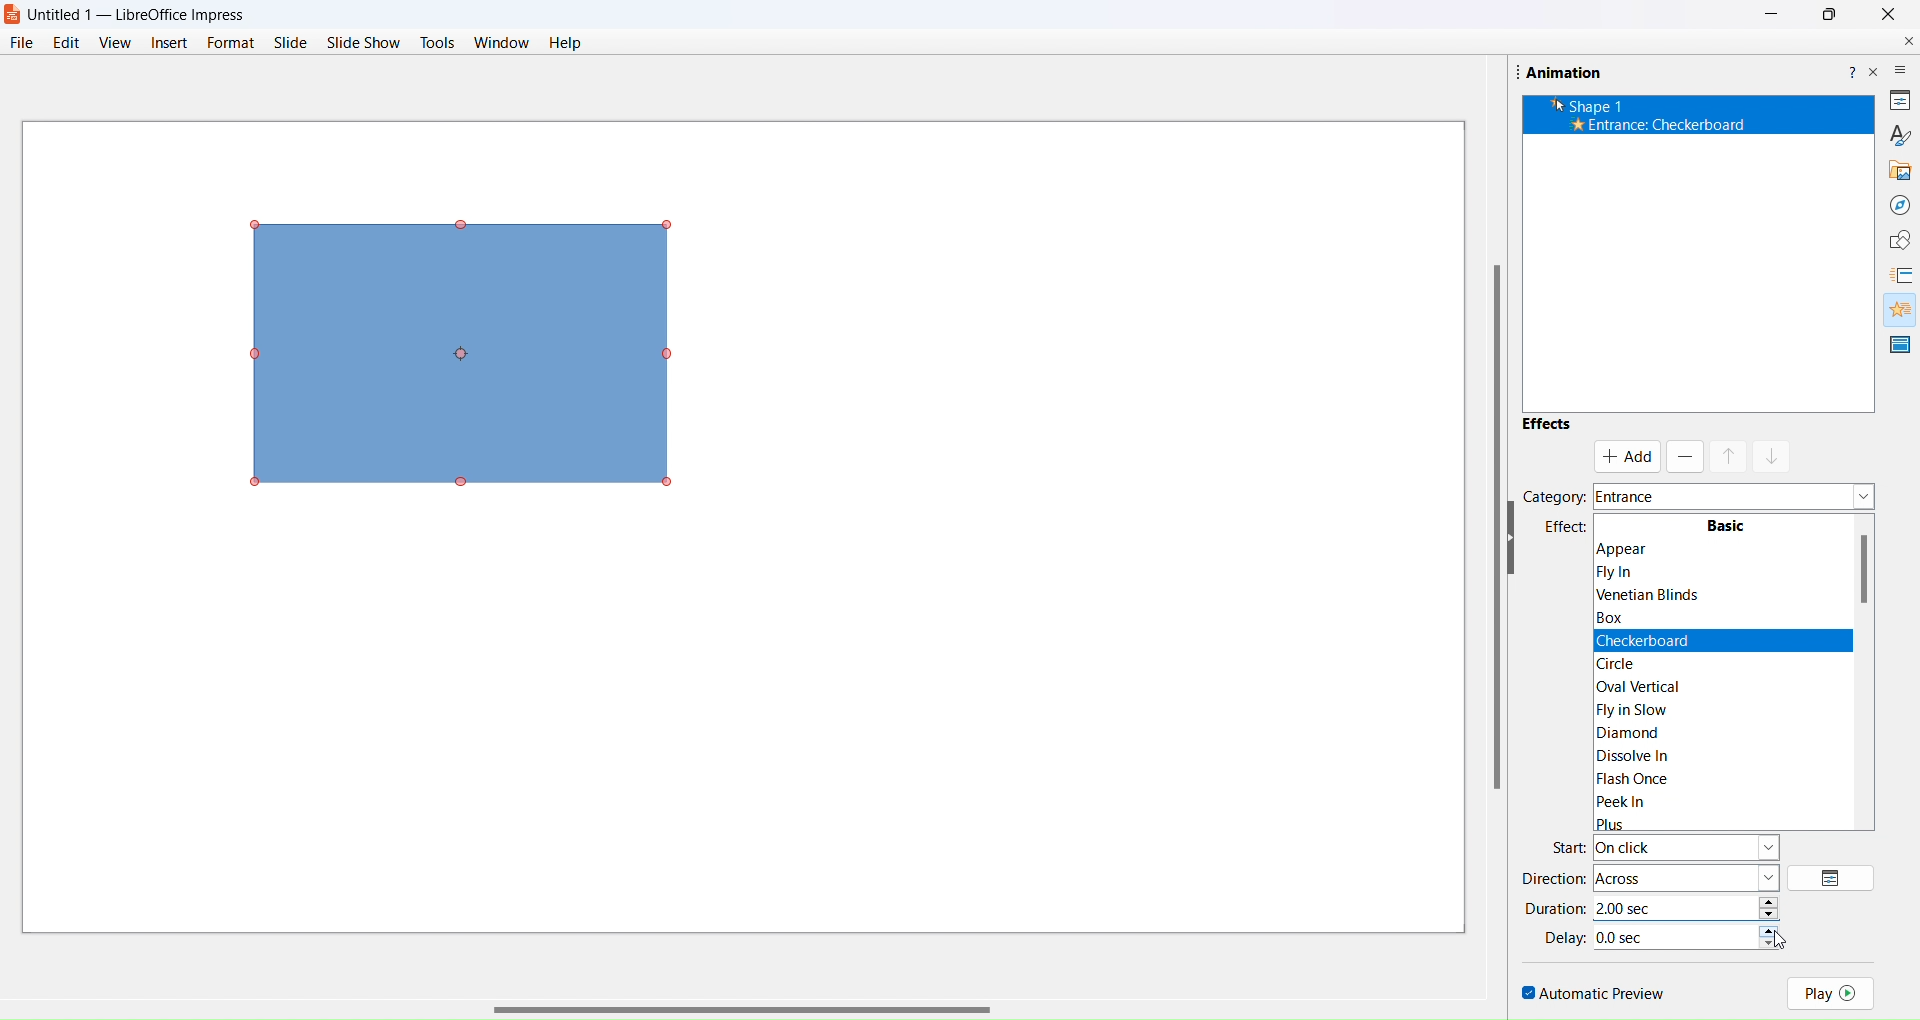  What do you see at coordinates (1850, 69) in the screenshot?
I see `help` at bounding box center [1850, 69].